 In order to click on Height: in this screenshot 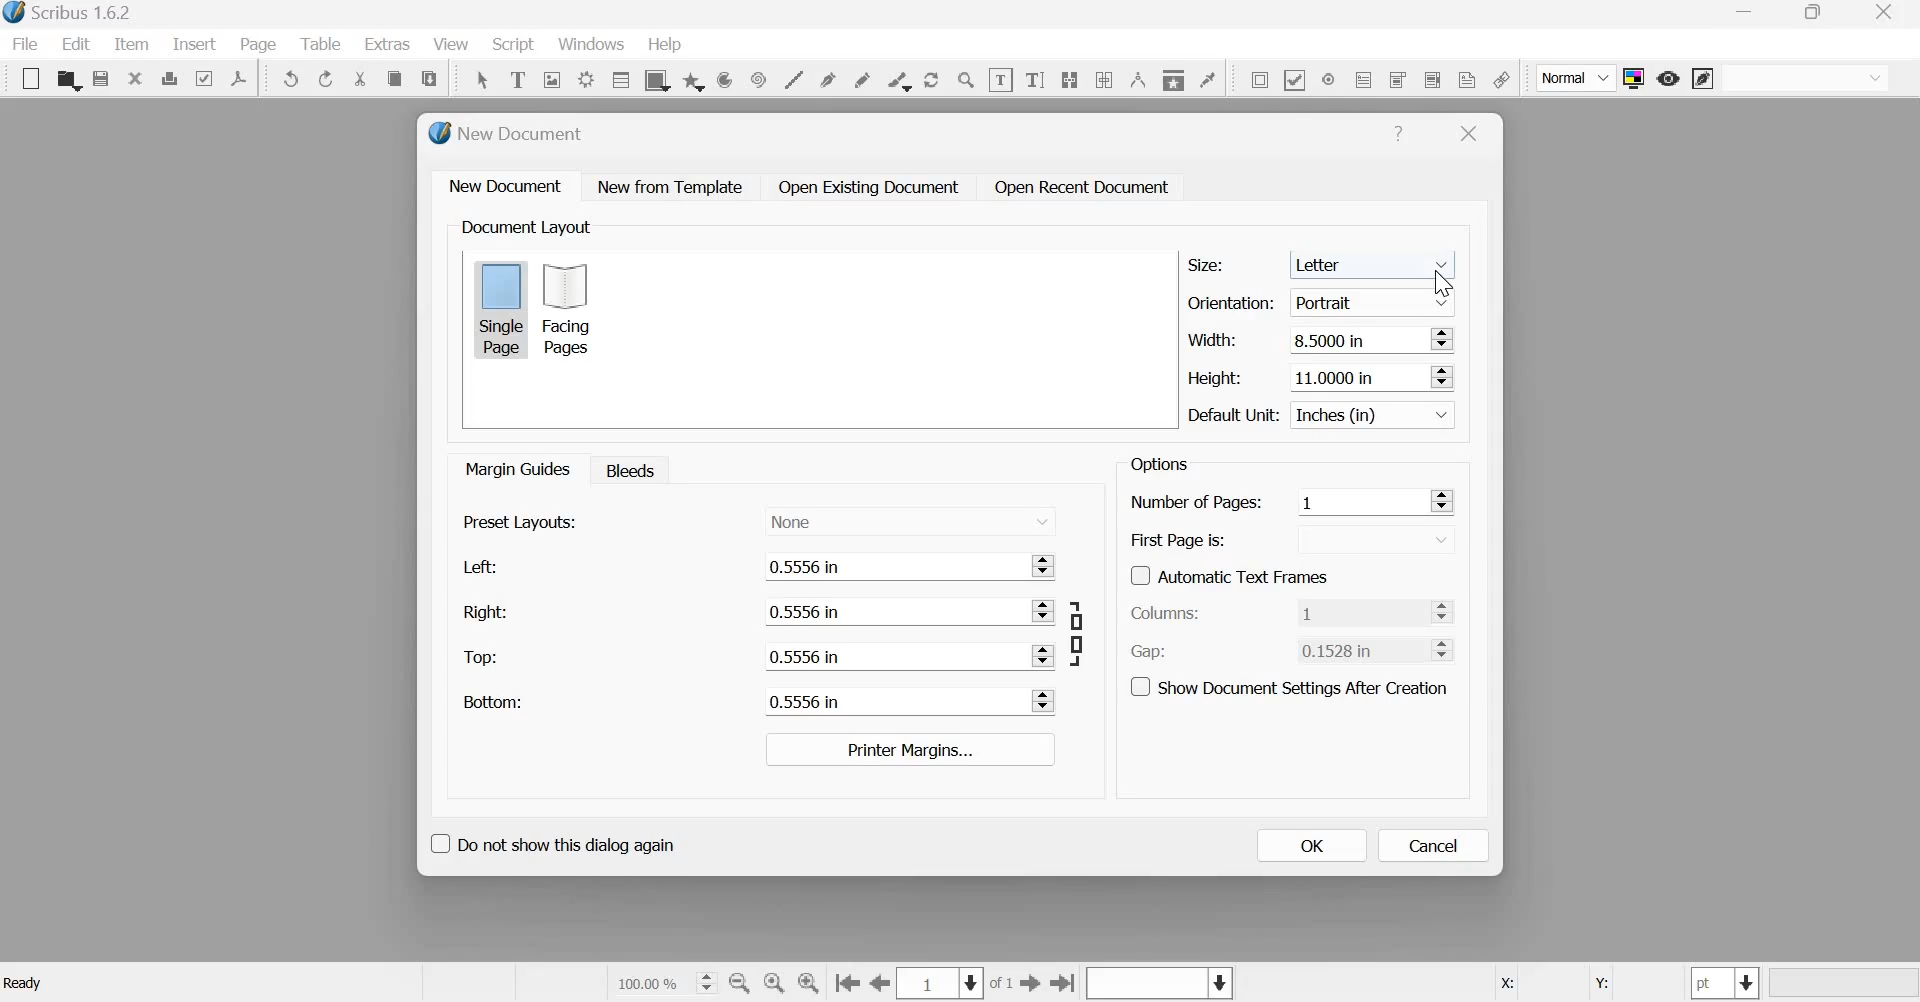, I will do `click(1215, 378)`.